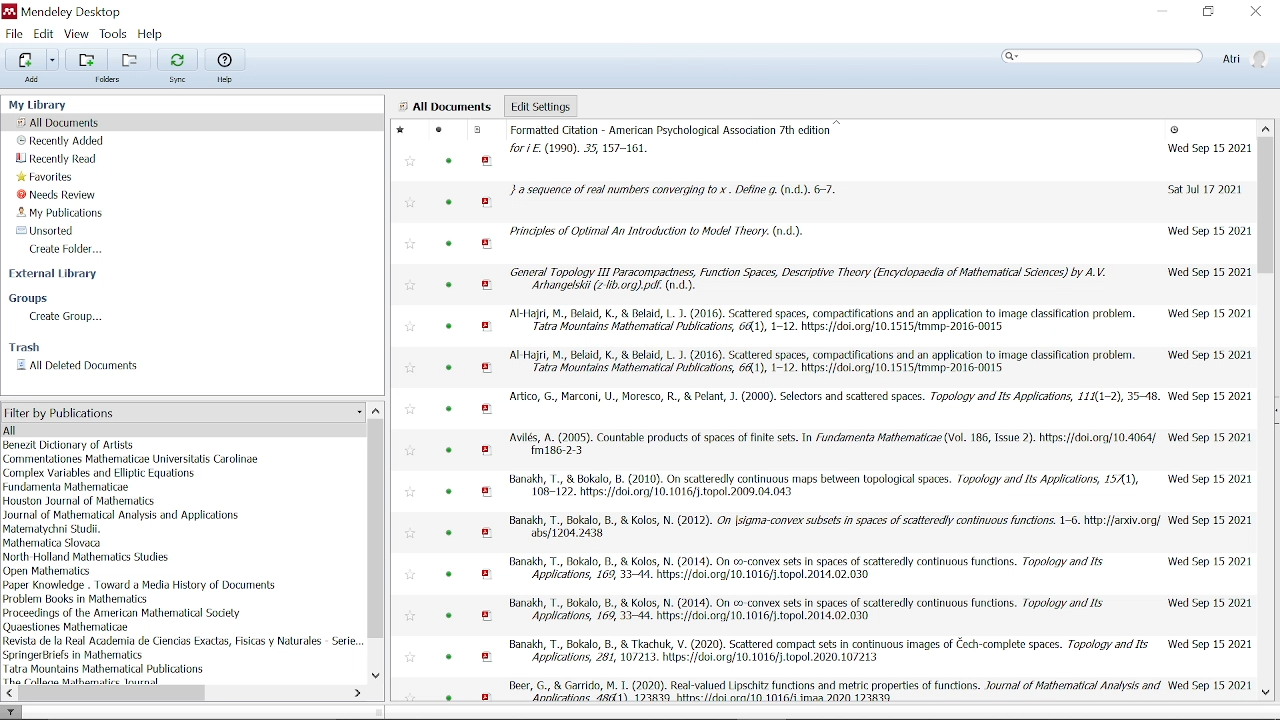  What do you see at coordinates (450, 204) in the screenshot?
I see `read status` at bounding box center [450, 204].